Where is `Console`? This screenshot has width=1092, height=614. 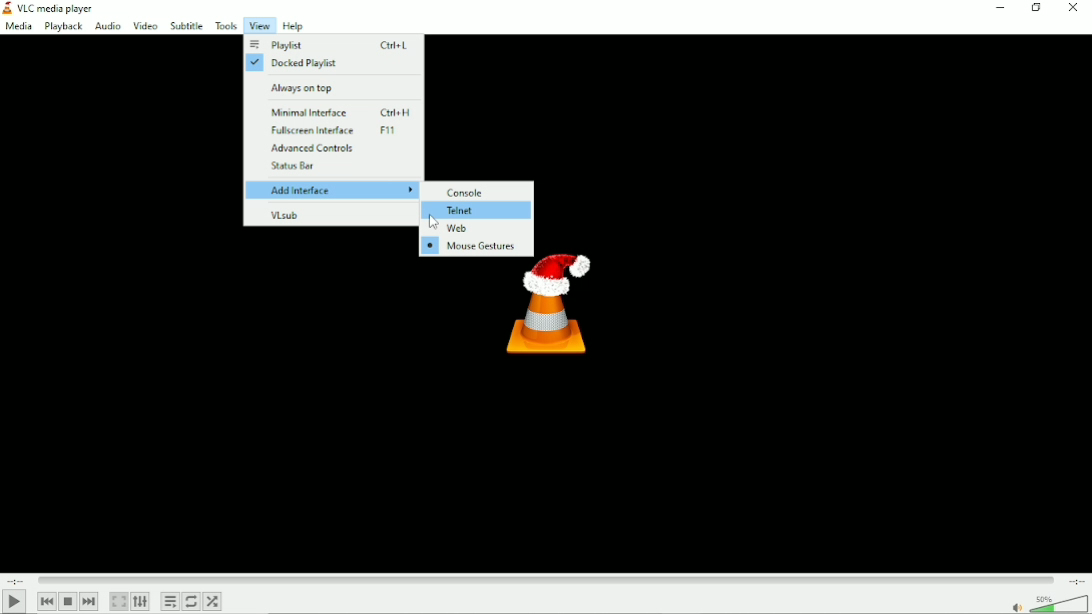 Console is located at coordinates (477, 191).